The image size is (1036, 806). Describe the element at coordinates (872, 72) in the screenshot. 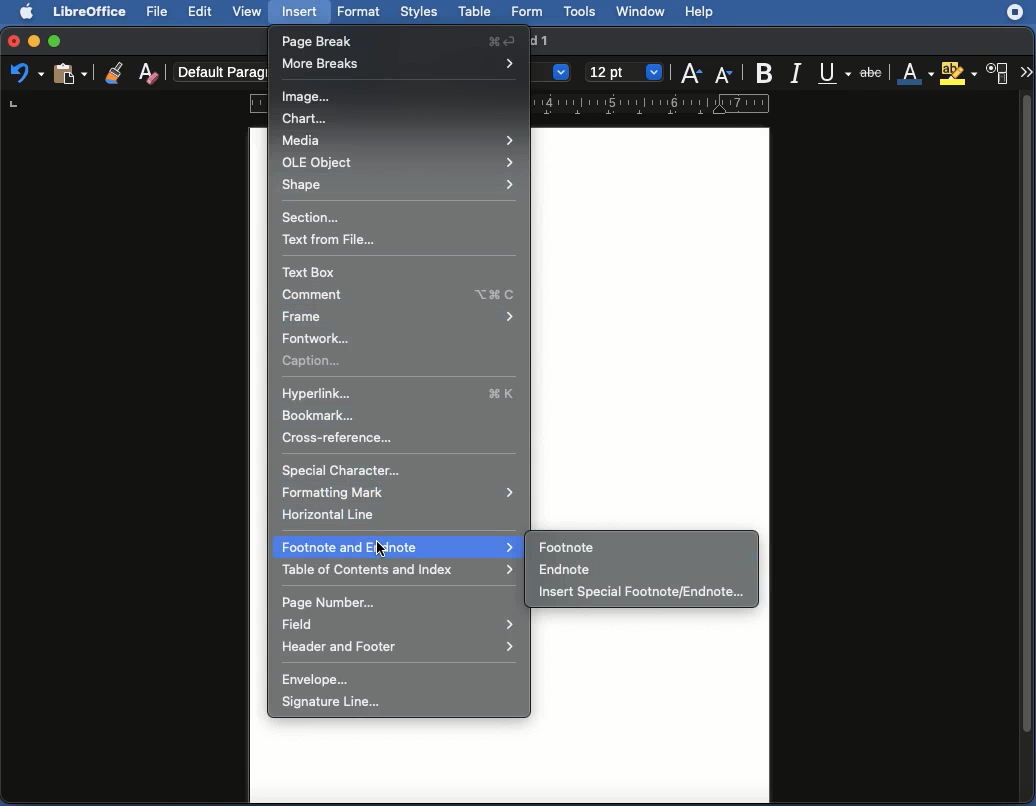

I see `Strikethrough` at that location.